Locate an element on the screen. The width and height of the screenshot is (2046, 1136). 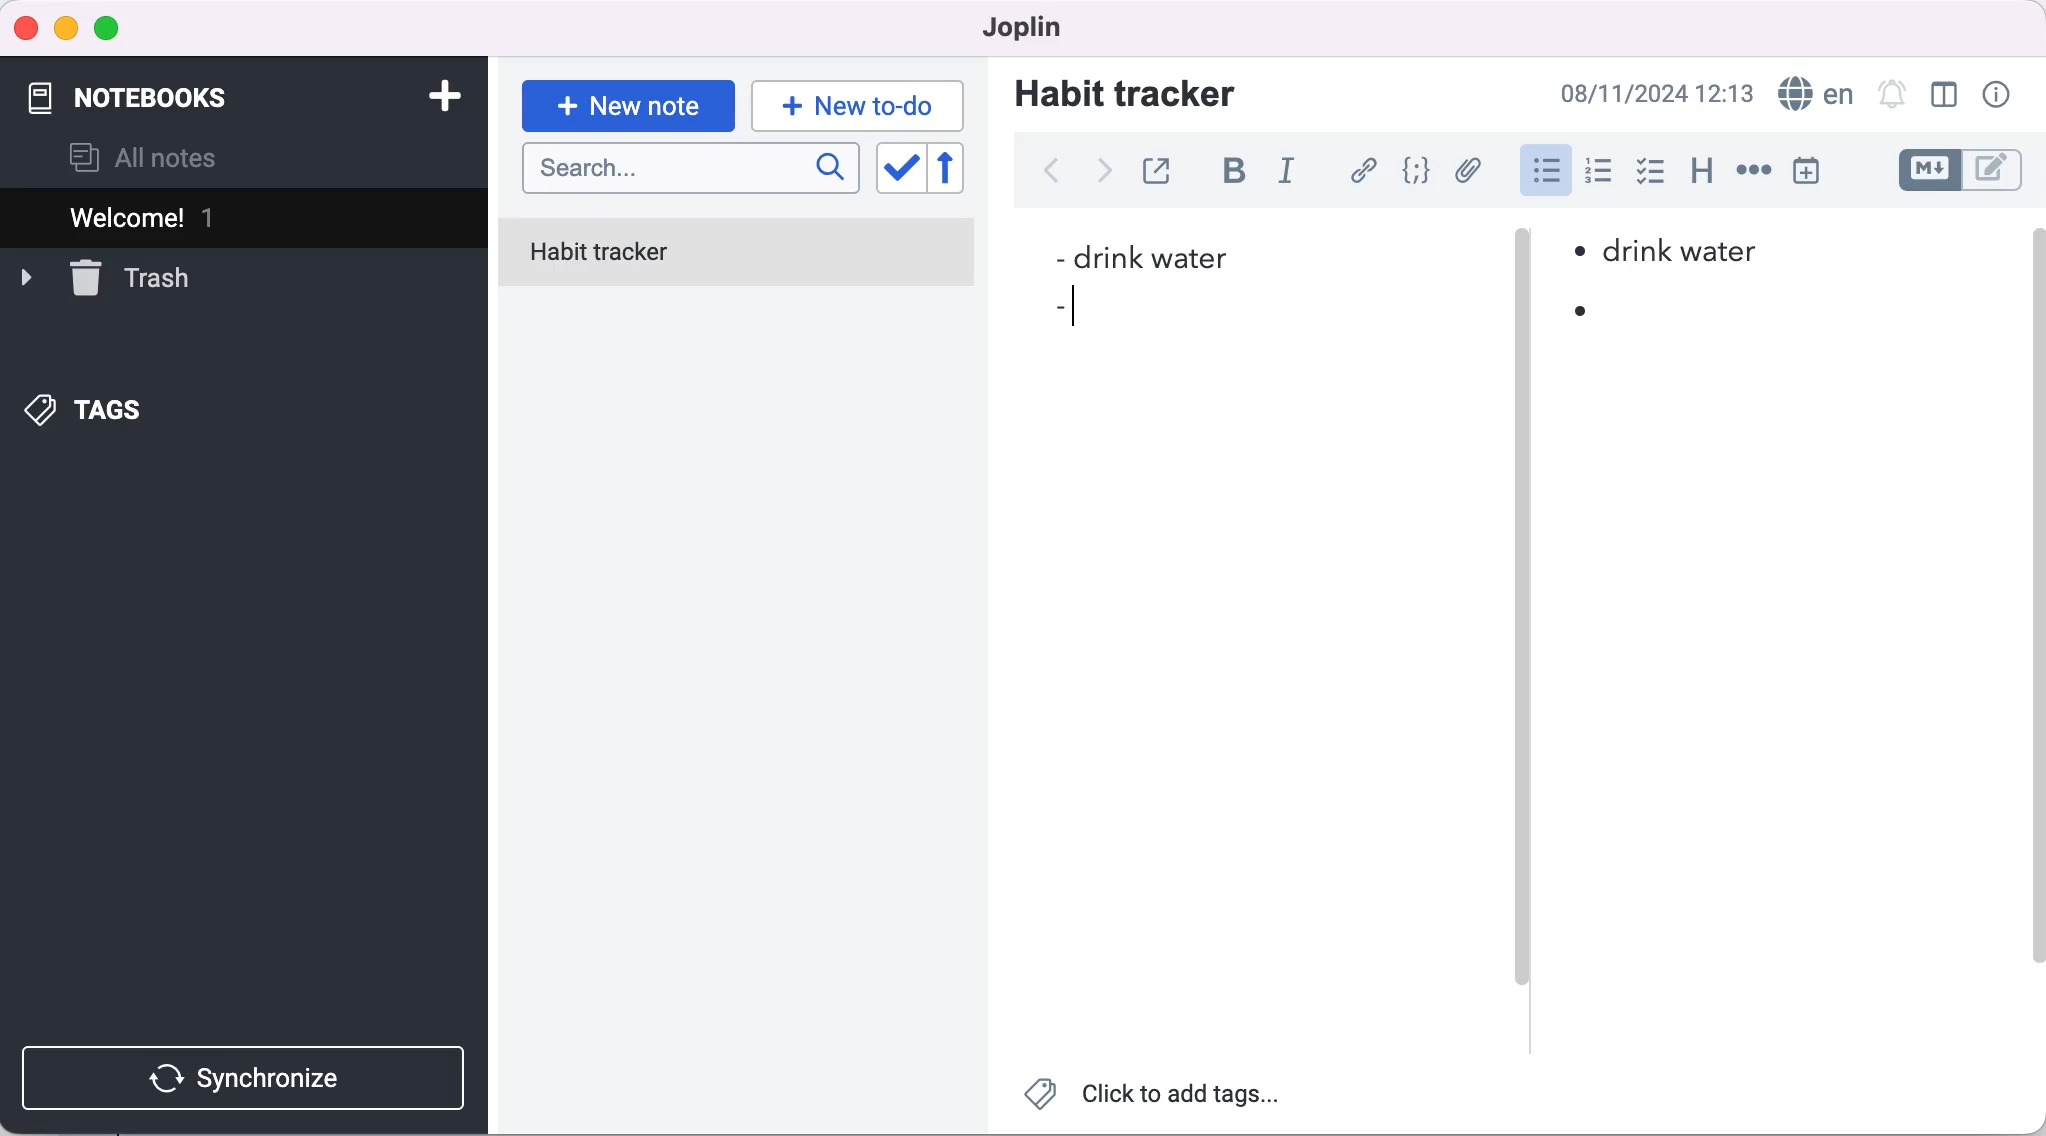
toggle editor layout is located at coordinates (1946, 95).